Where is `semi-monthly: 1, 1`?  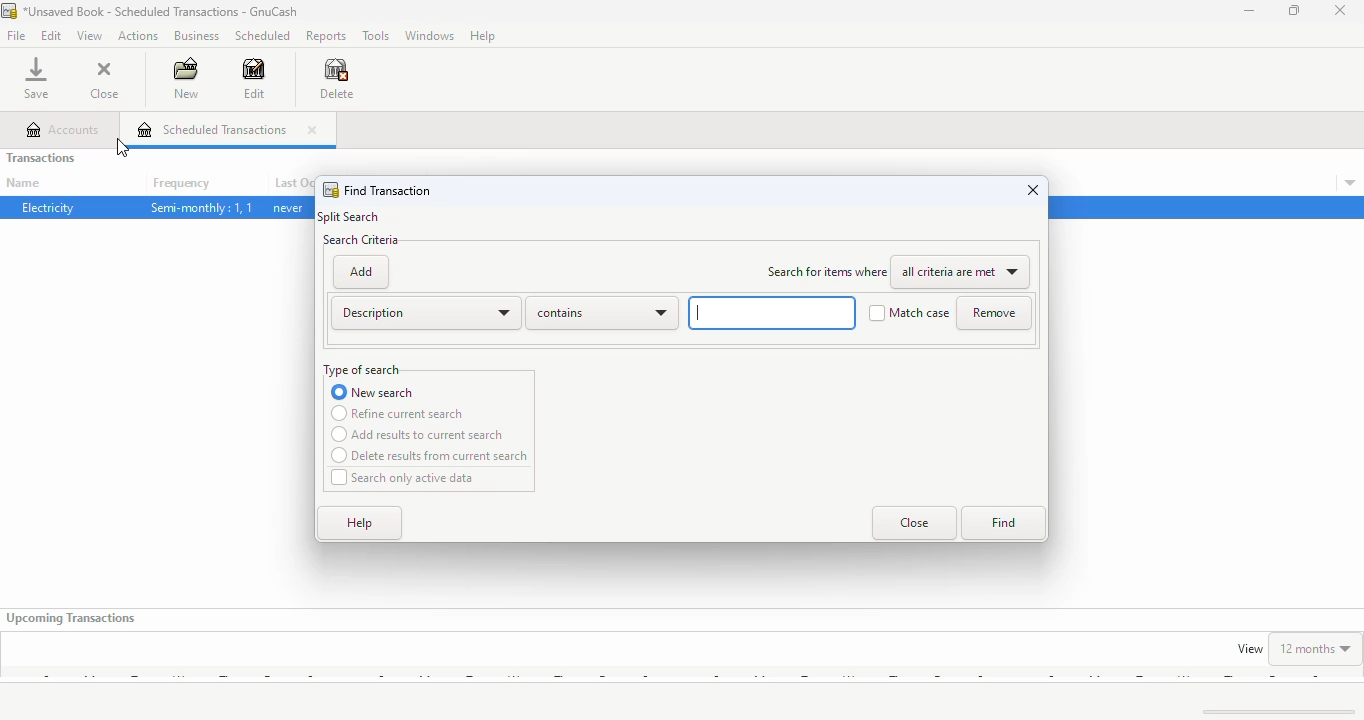 semi-monthly: 1, 1 is located at coordinates (201, 208).